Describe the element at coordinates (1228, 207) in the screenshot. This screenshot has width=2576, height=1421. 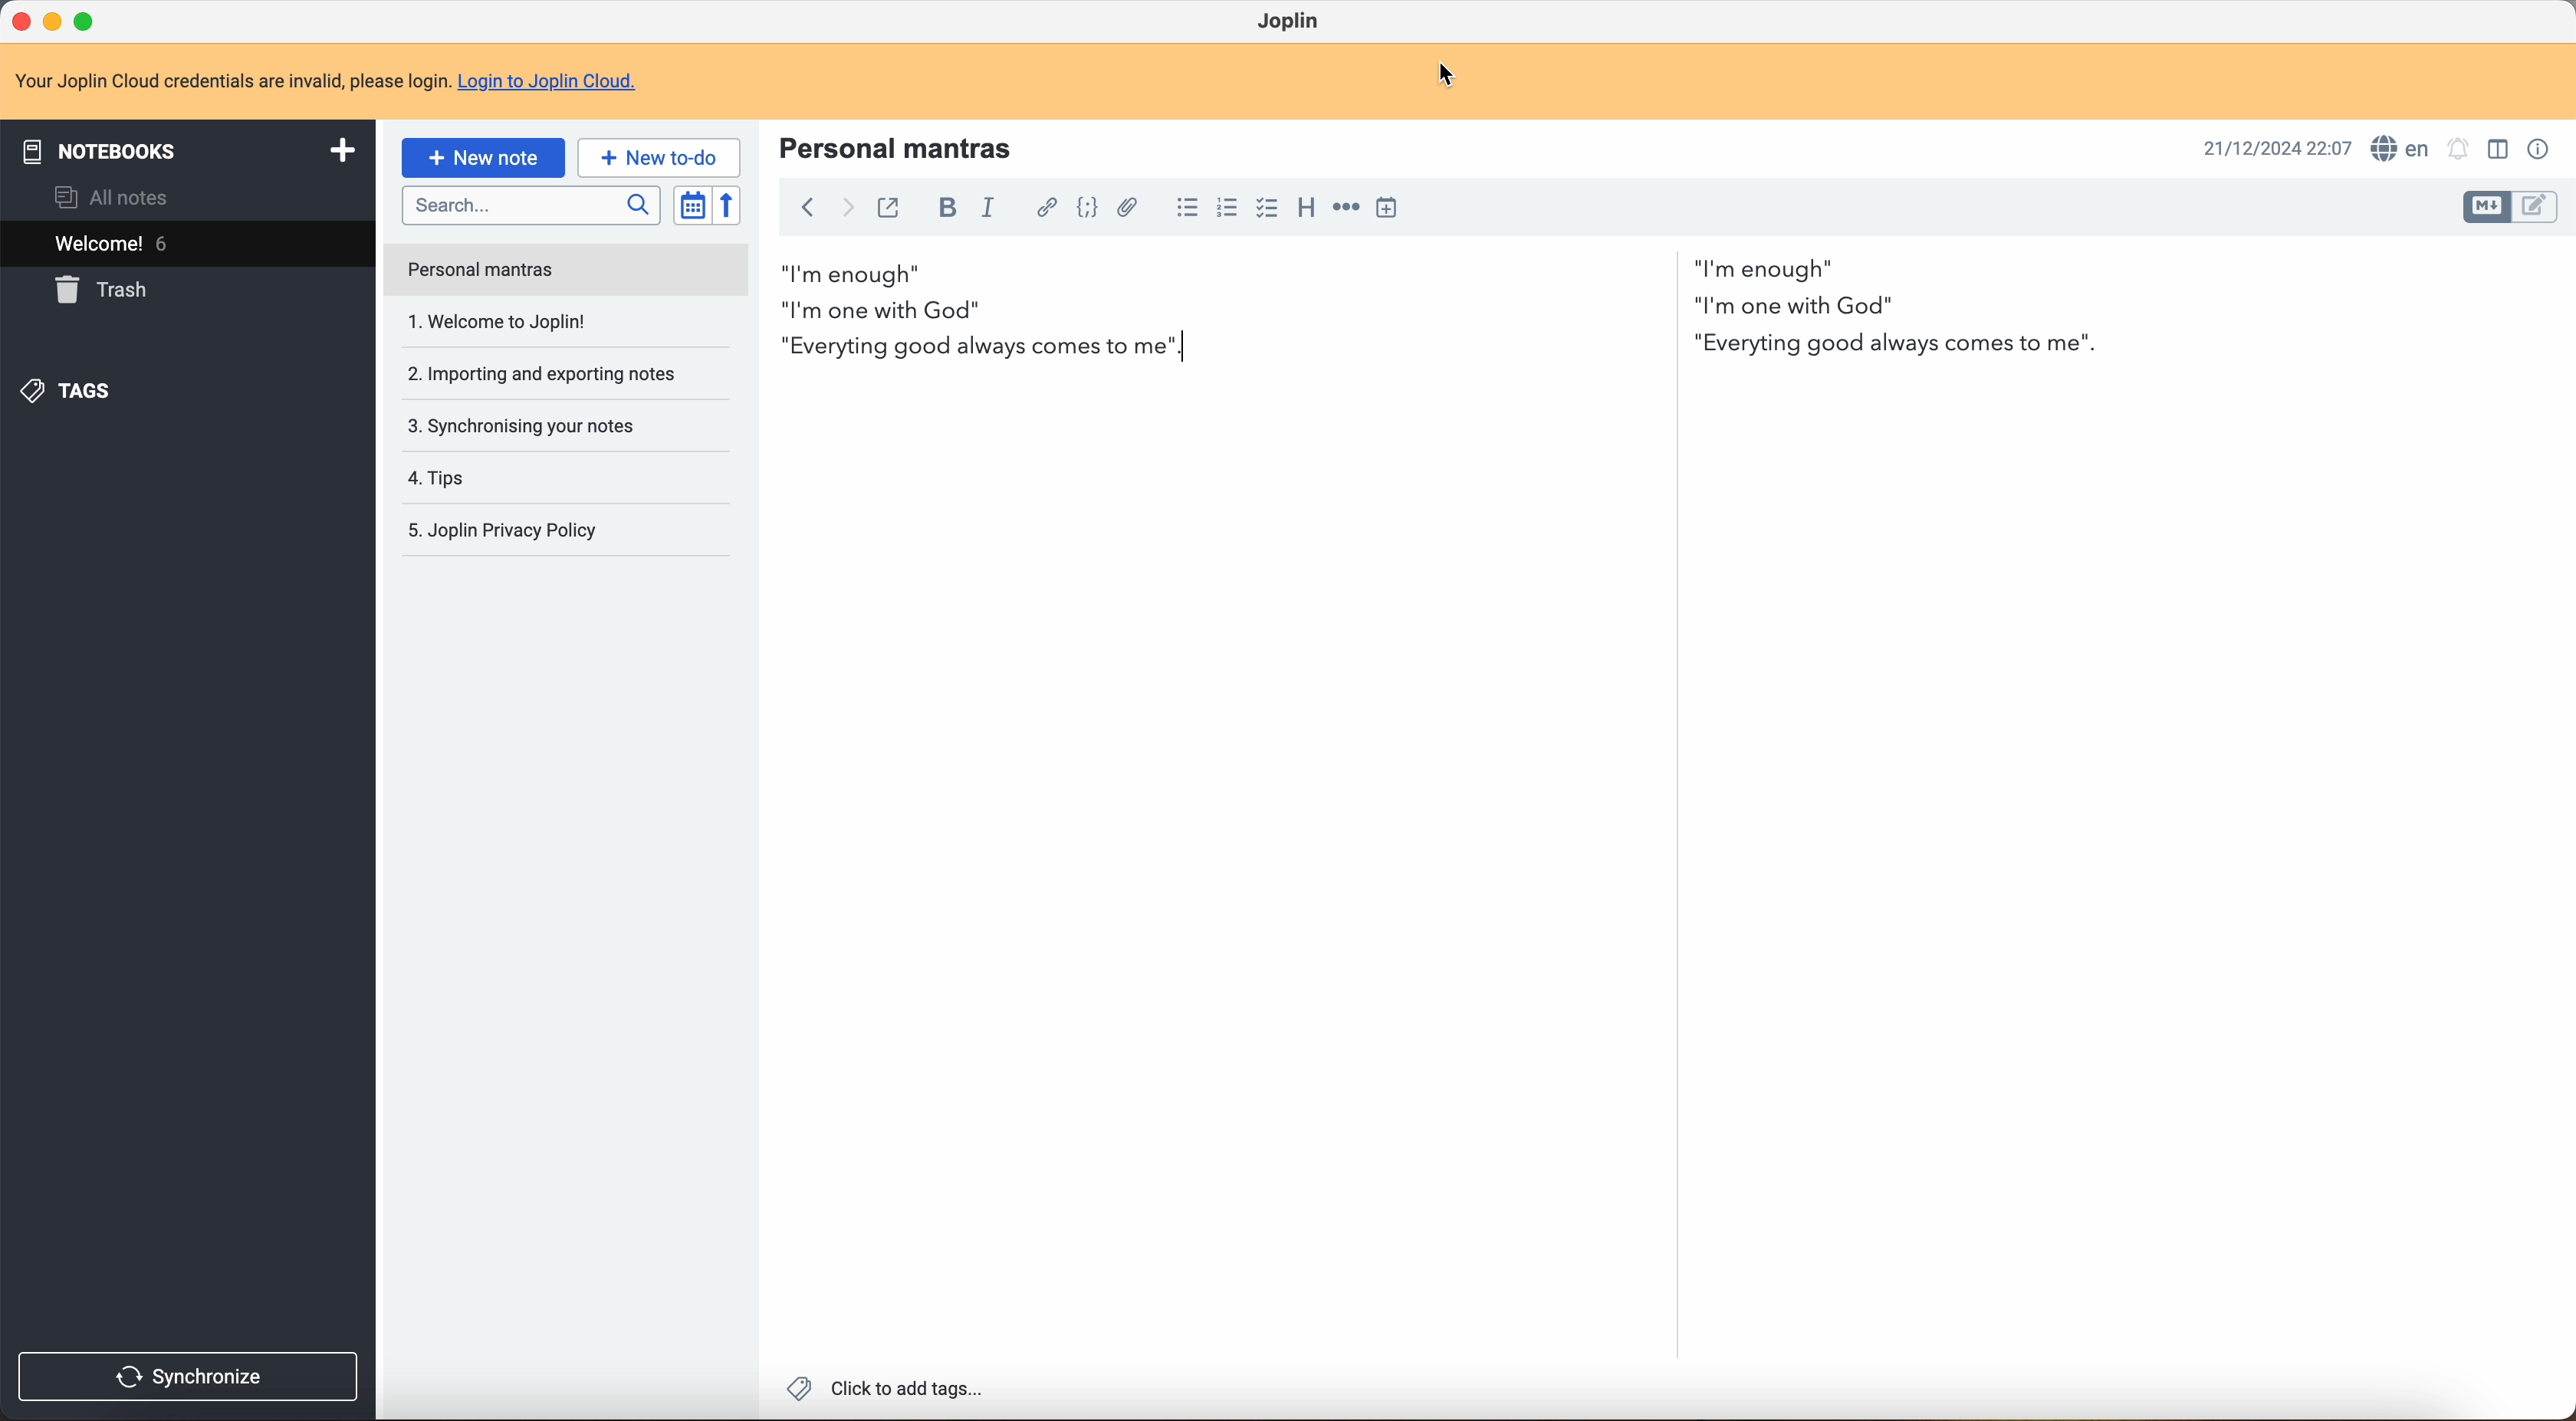
I see `numbered list` at that location.